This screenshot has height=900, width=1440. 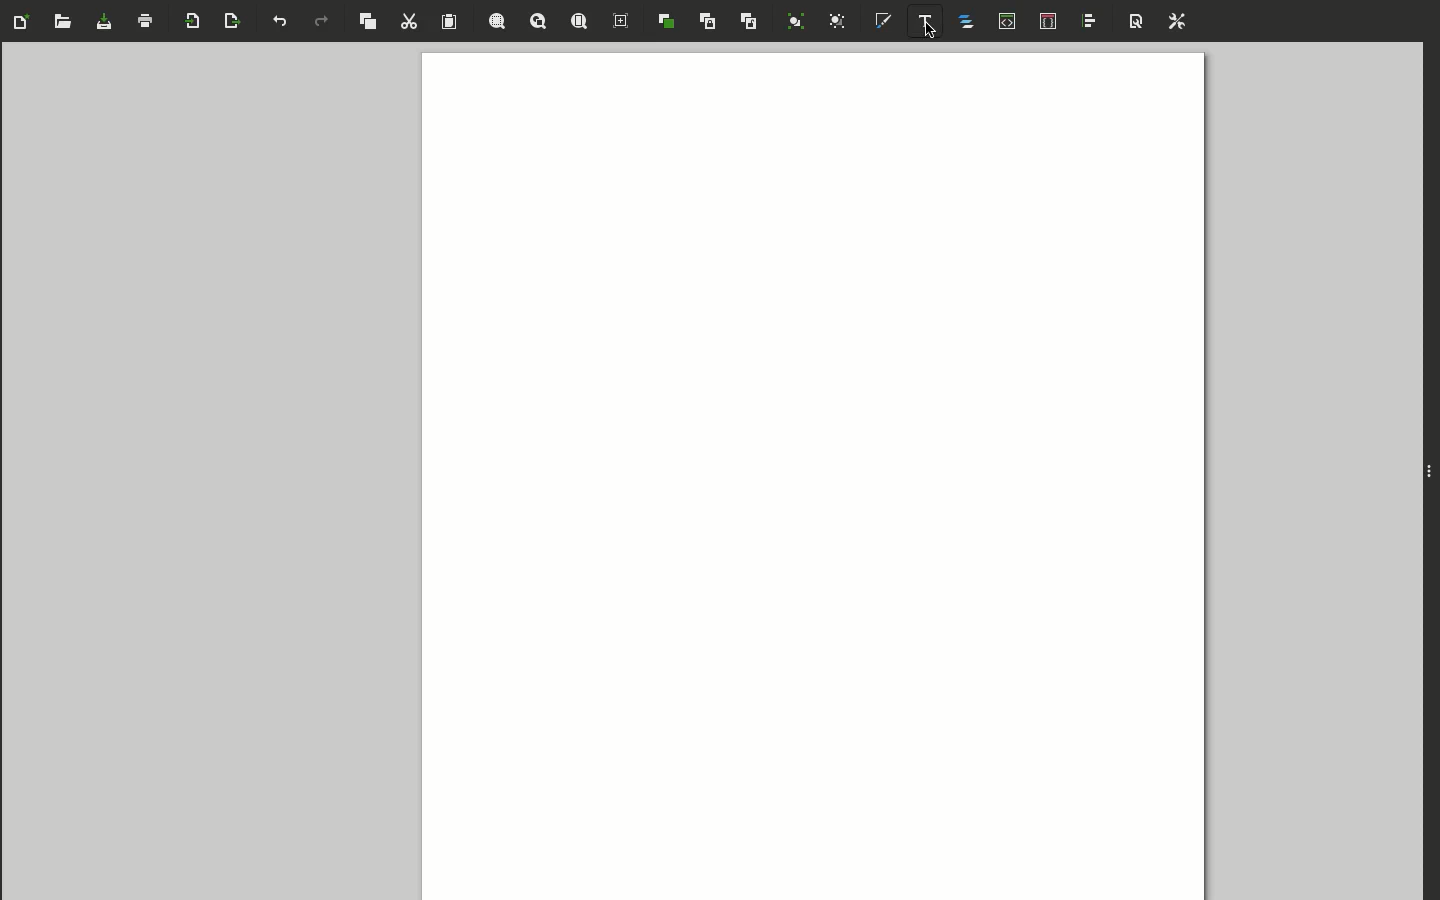 What do you see at coordinates (322, 24) in the screenshot?
I see `Redo` at bounding box center [322, 24].